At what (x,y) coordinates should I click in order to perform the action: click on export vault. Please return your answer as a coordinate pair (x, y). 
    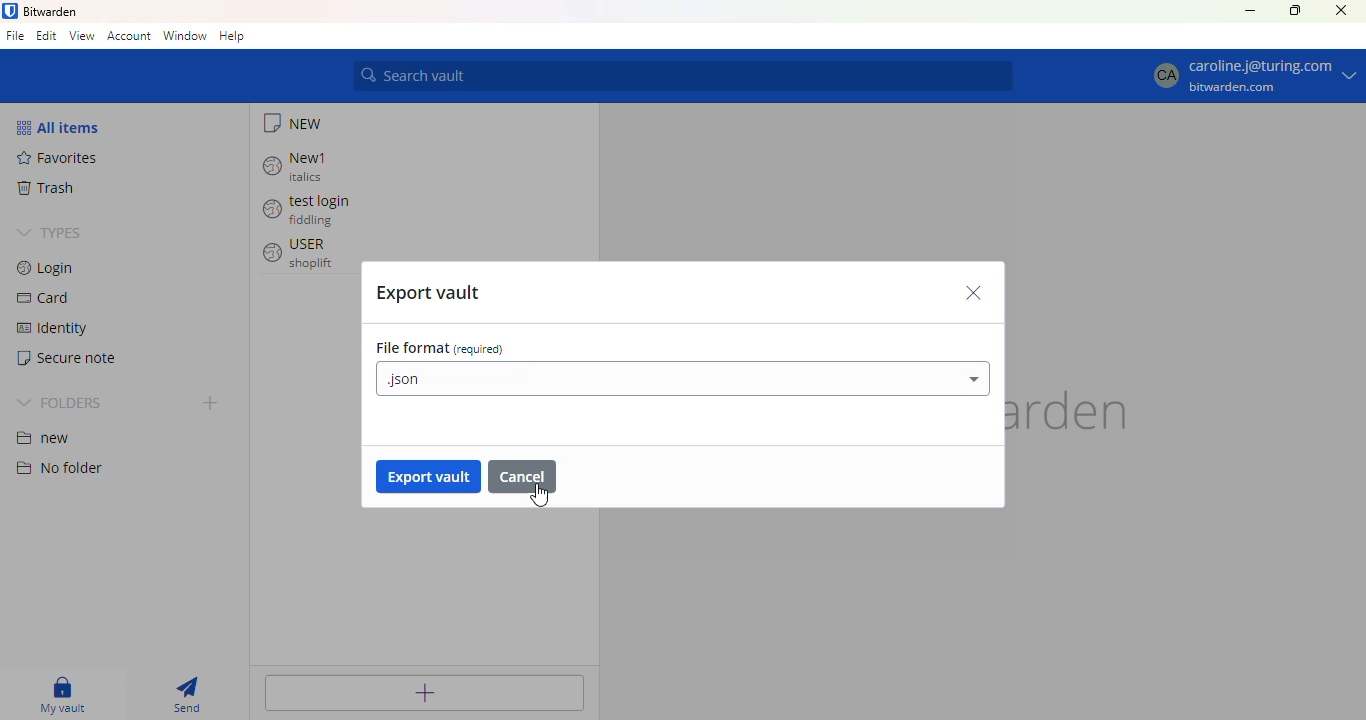
    Looking at the image, I should click on (429, 476).